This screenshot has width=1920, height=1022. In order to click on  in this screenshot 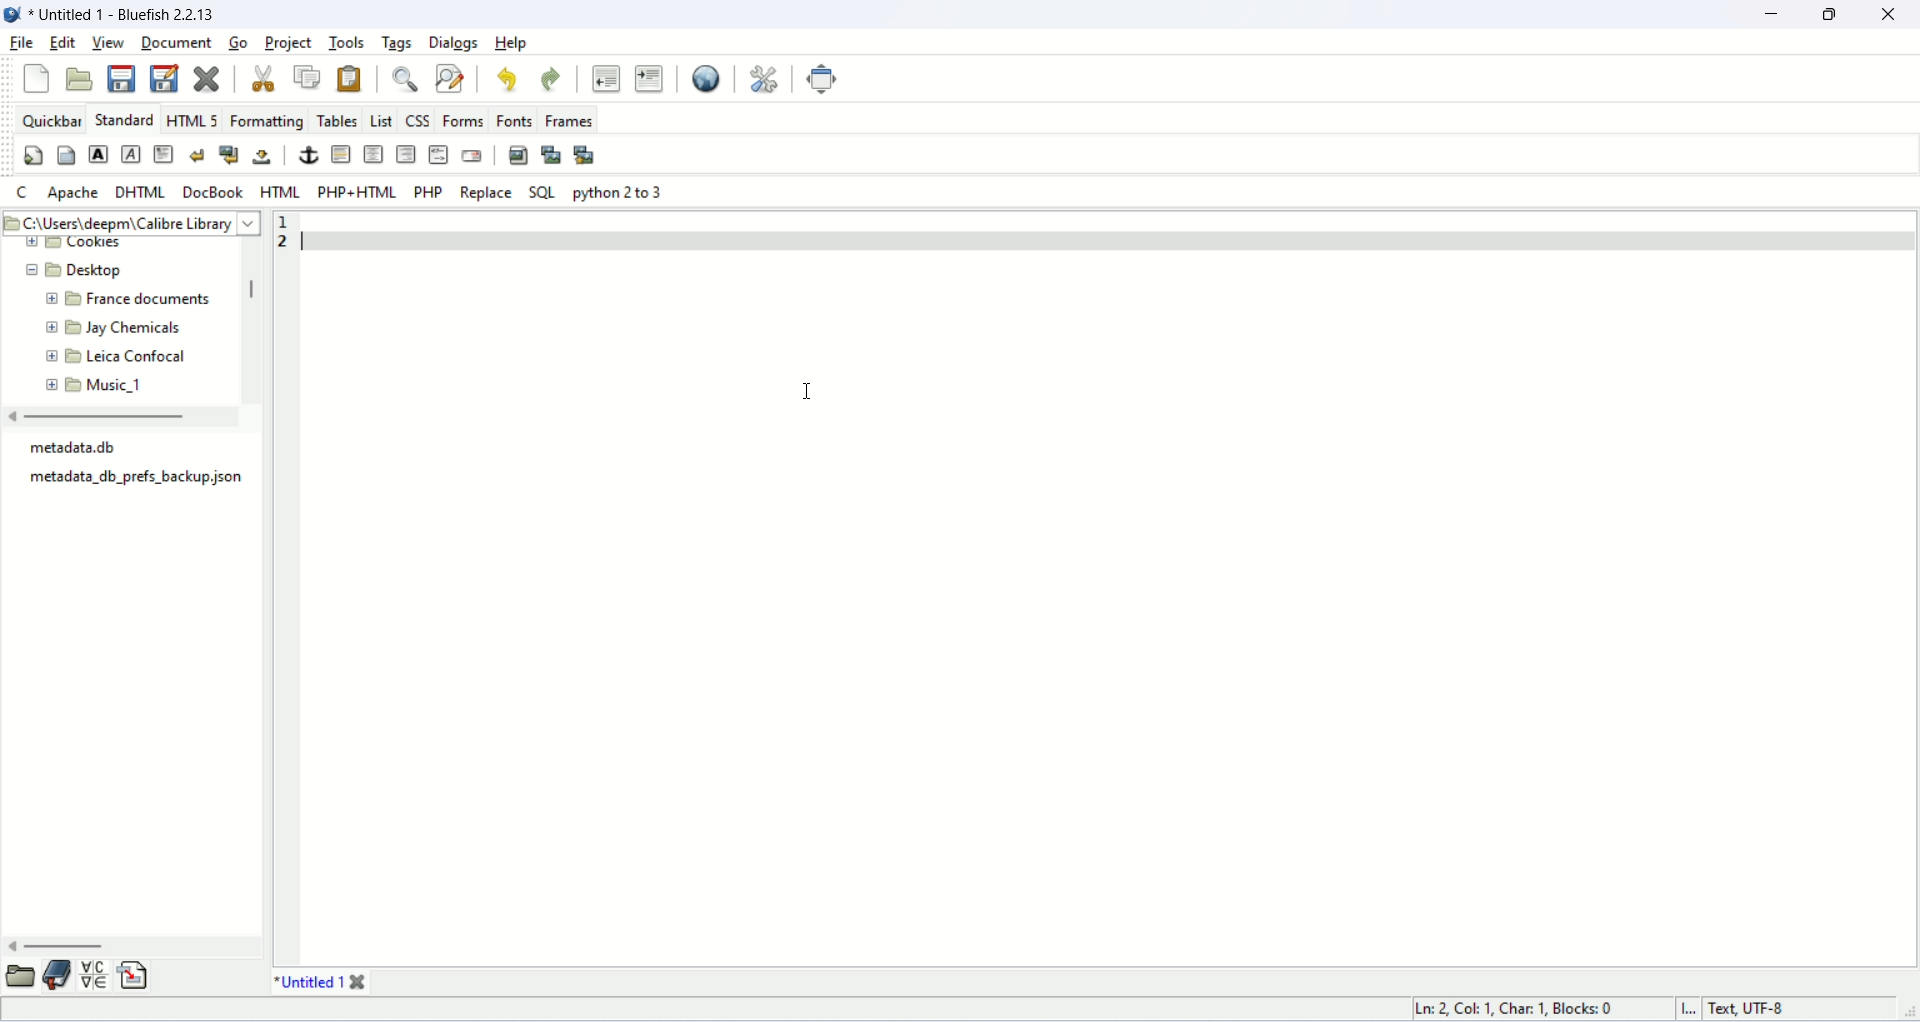, I will do `click(382, 121)`.